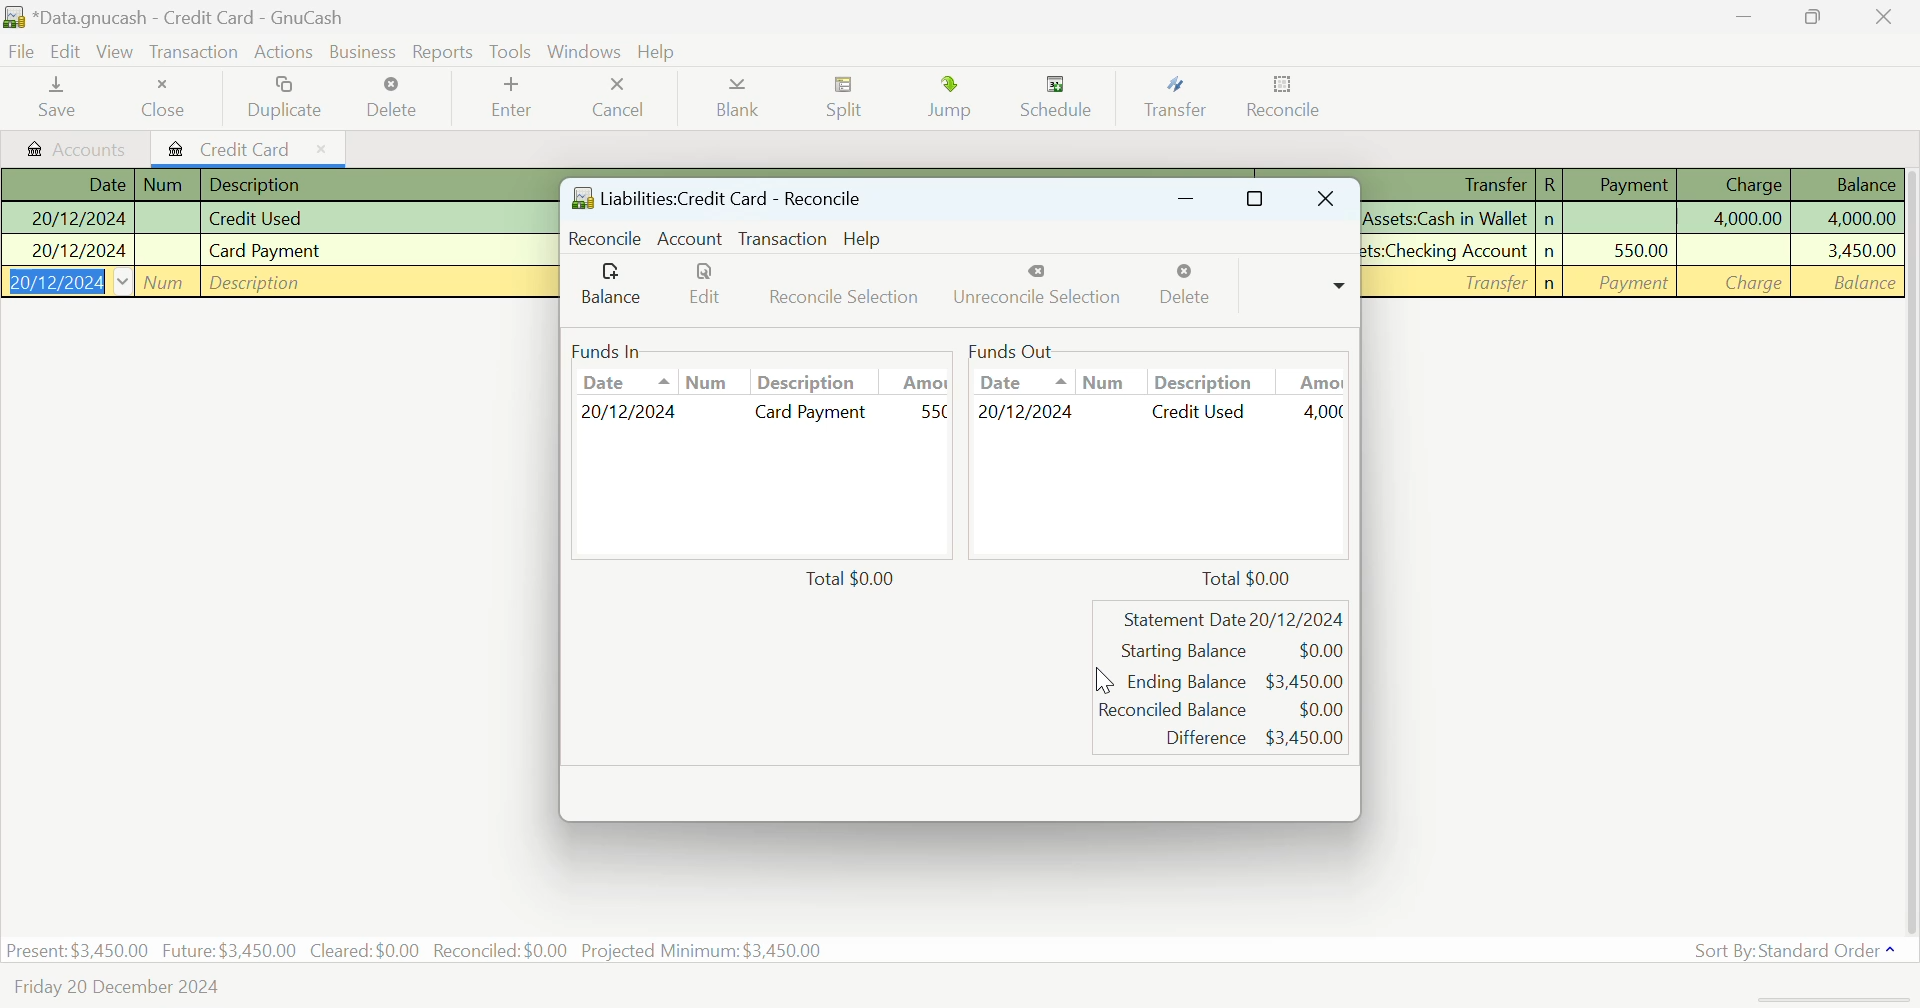 This screenshot has width=1920, height=1008. Describe the element at coordinates (1105, 683) in the screenshot. I see `Cursor AFTER_LAST_ACTION` at that location.